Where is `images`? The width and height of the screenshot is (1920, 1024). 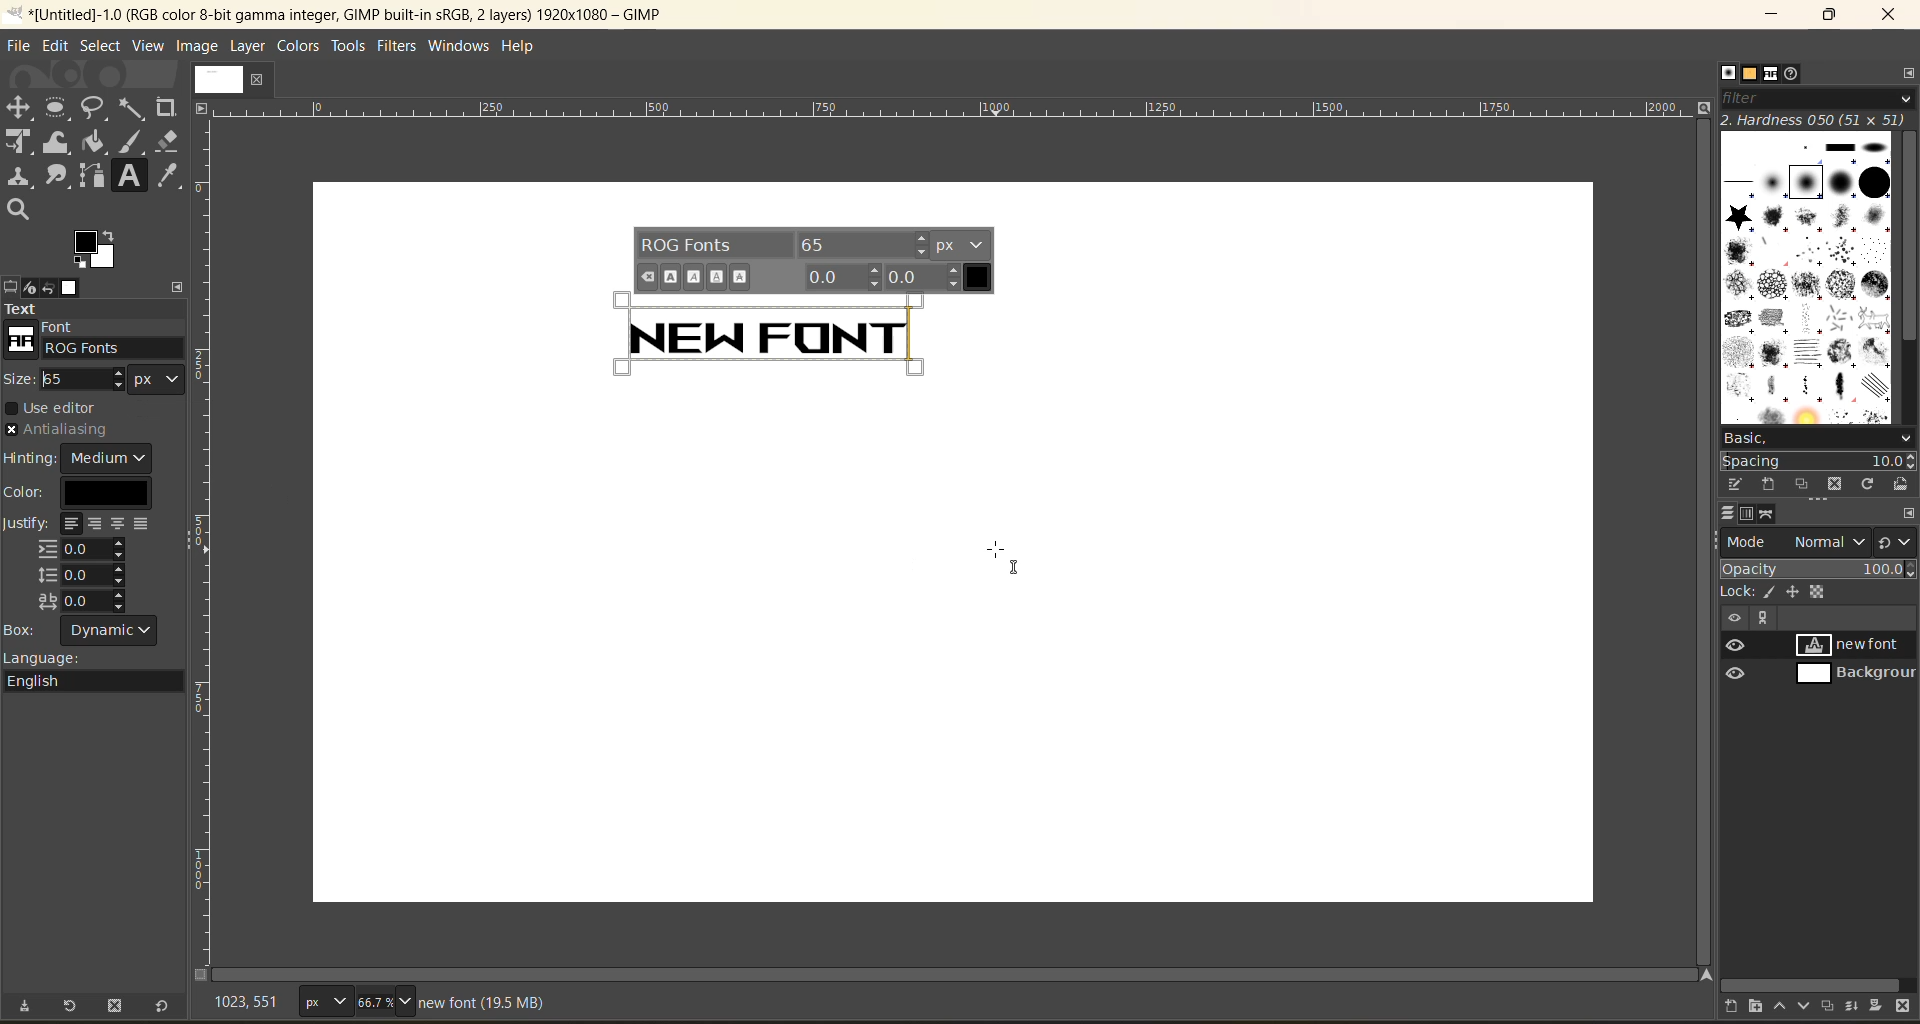 images is located at coordinates (75, 288).